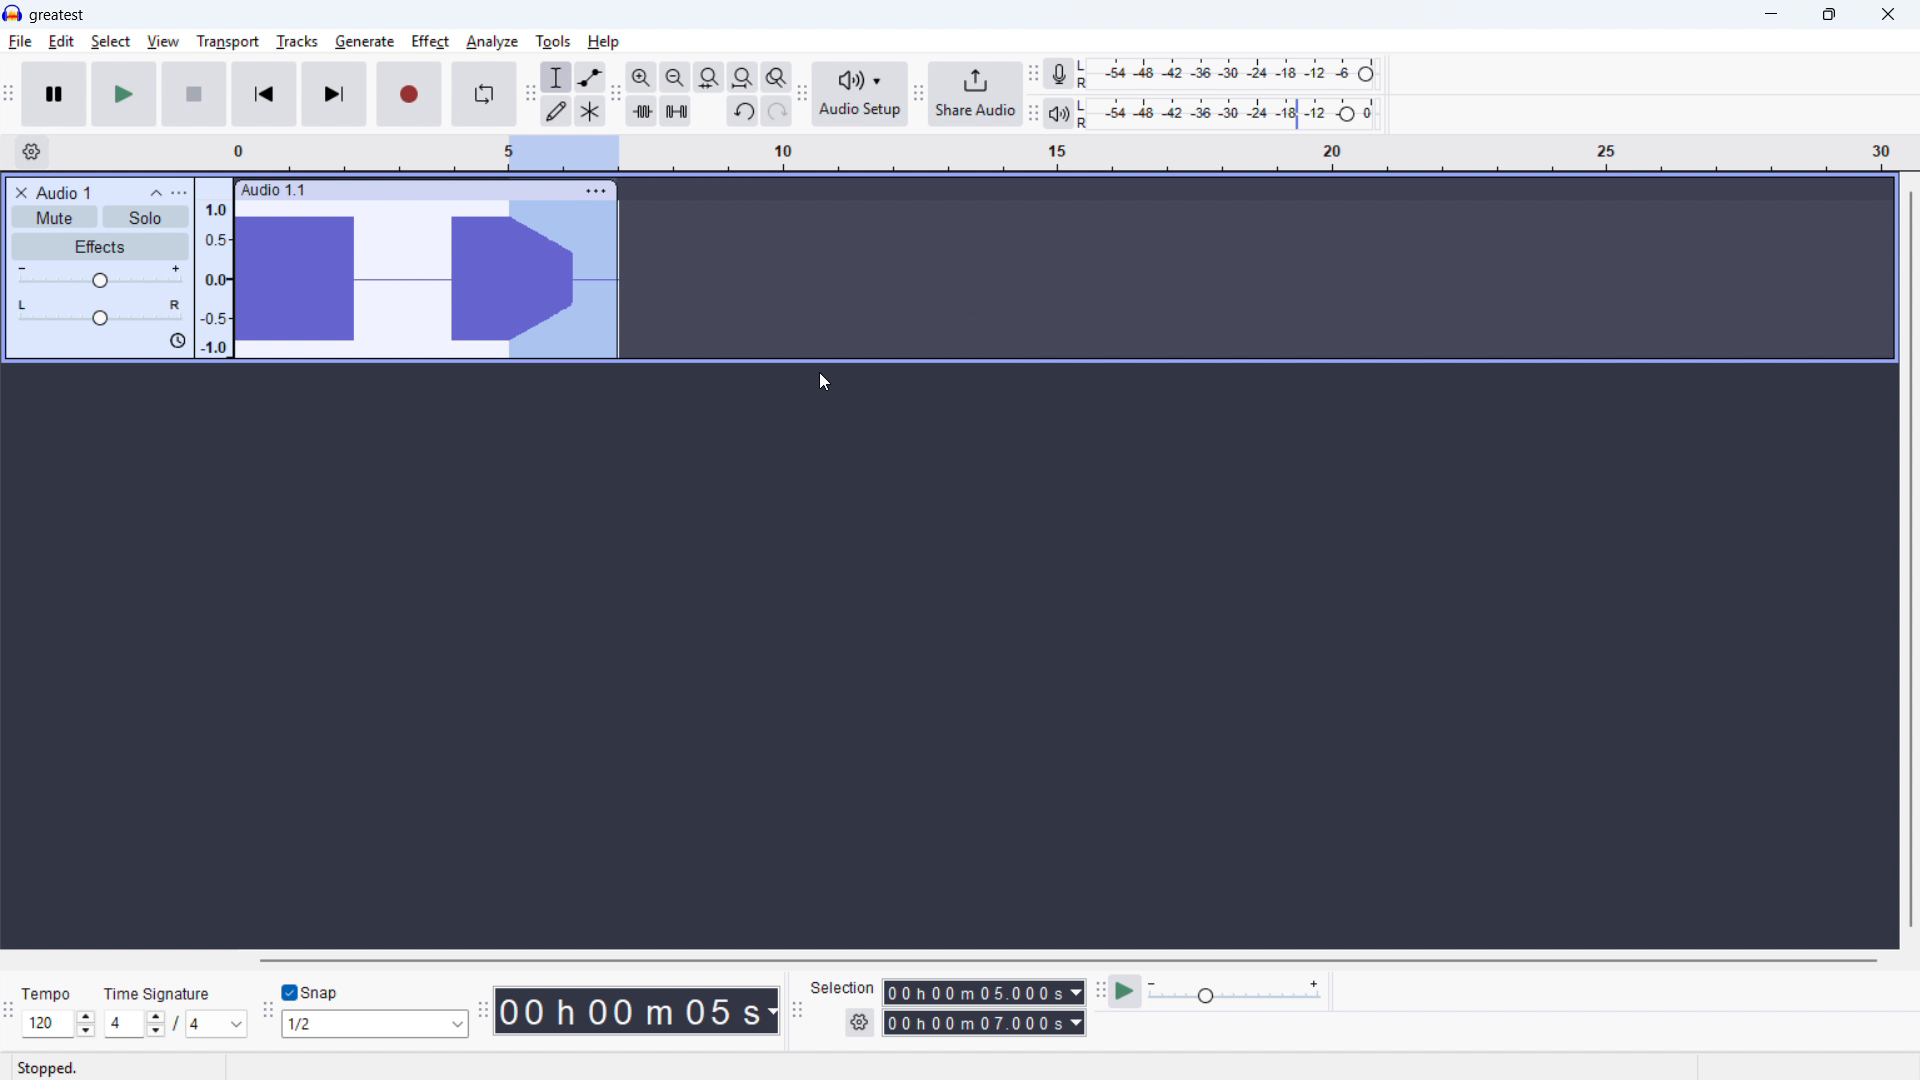 This screenshot has width=1920, height=1080. What do you see at coordinates (1233, 74) in the screenshot?
I see `Recording level ` at bounding box center [1233, 74].